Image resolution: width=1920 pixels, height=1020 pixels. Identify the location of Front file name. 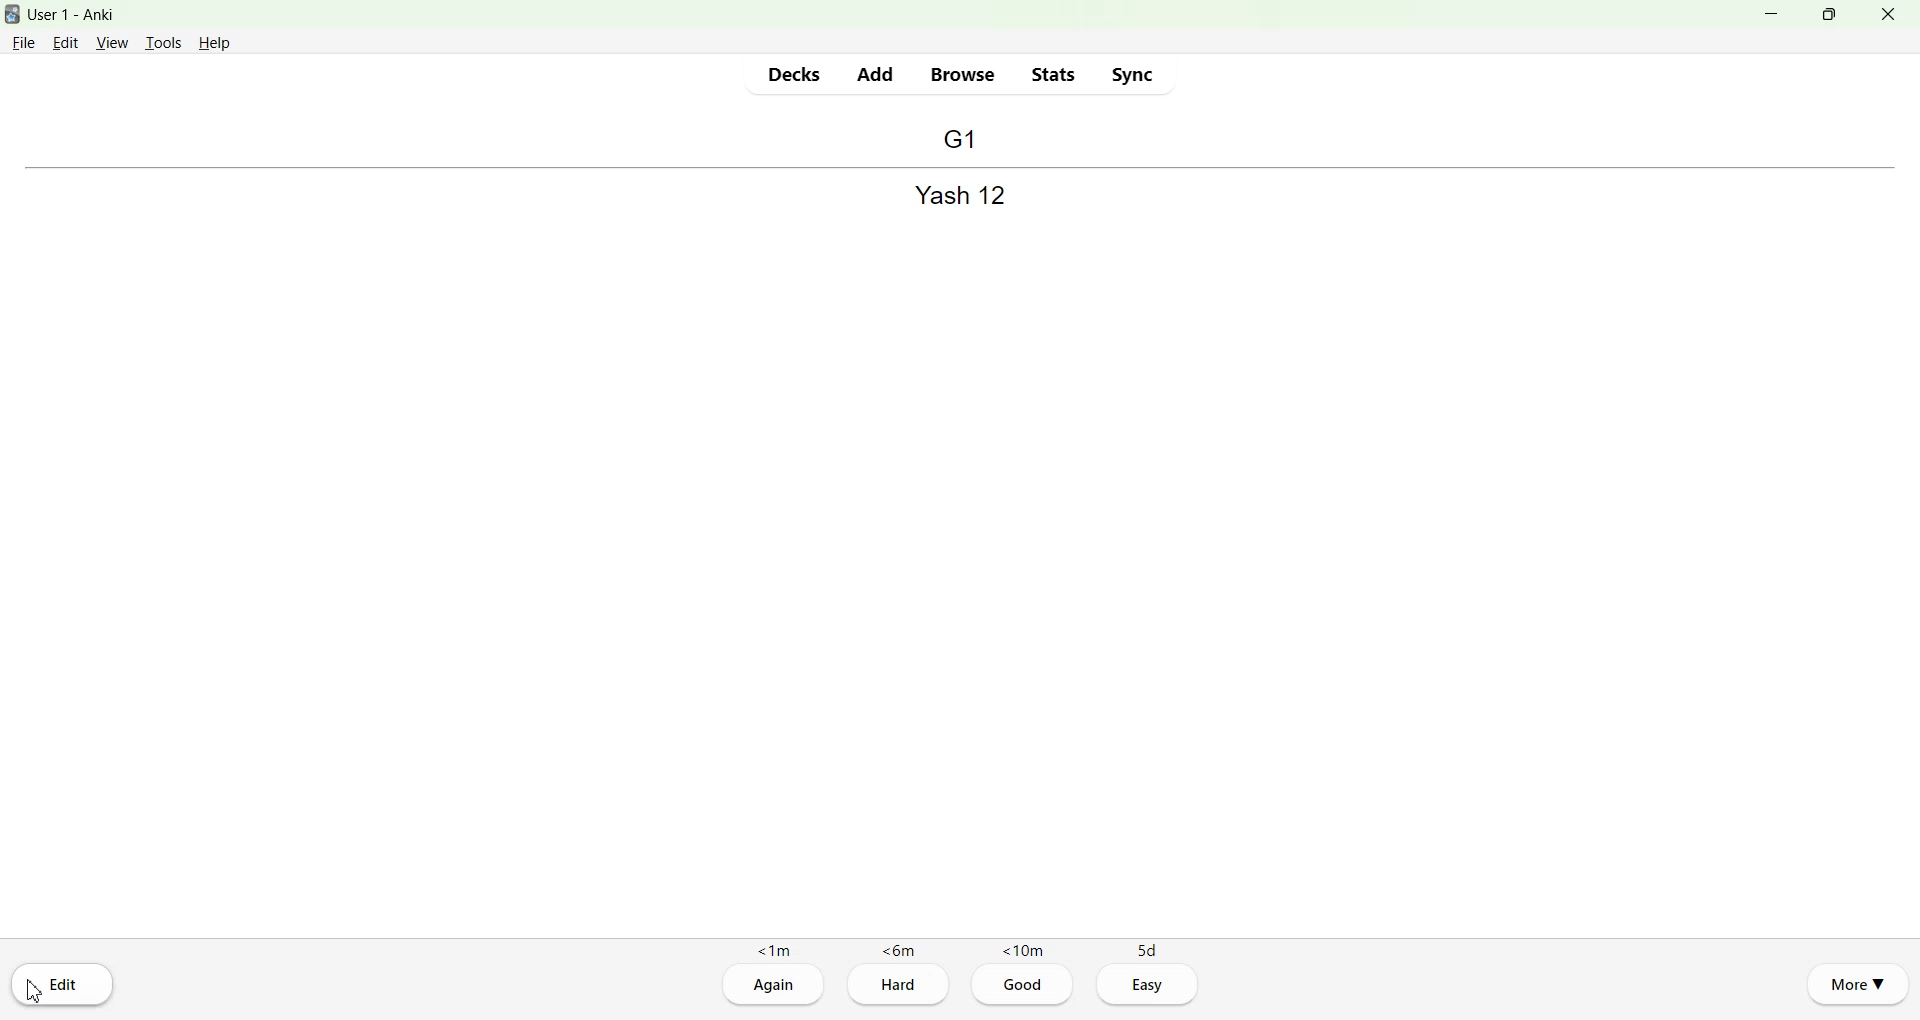
(957, 192).